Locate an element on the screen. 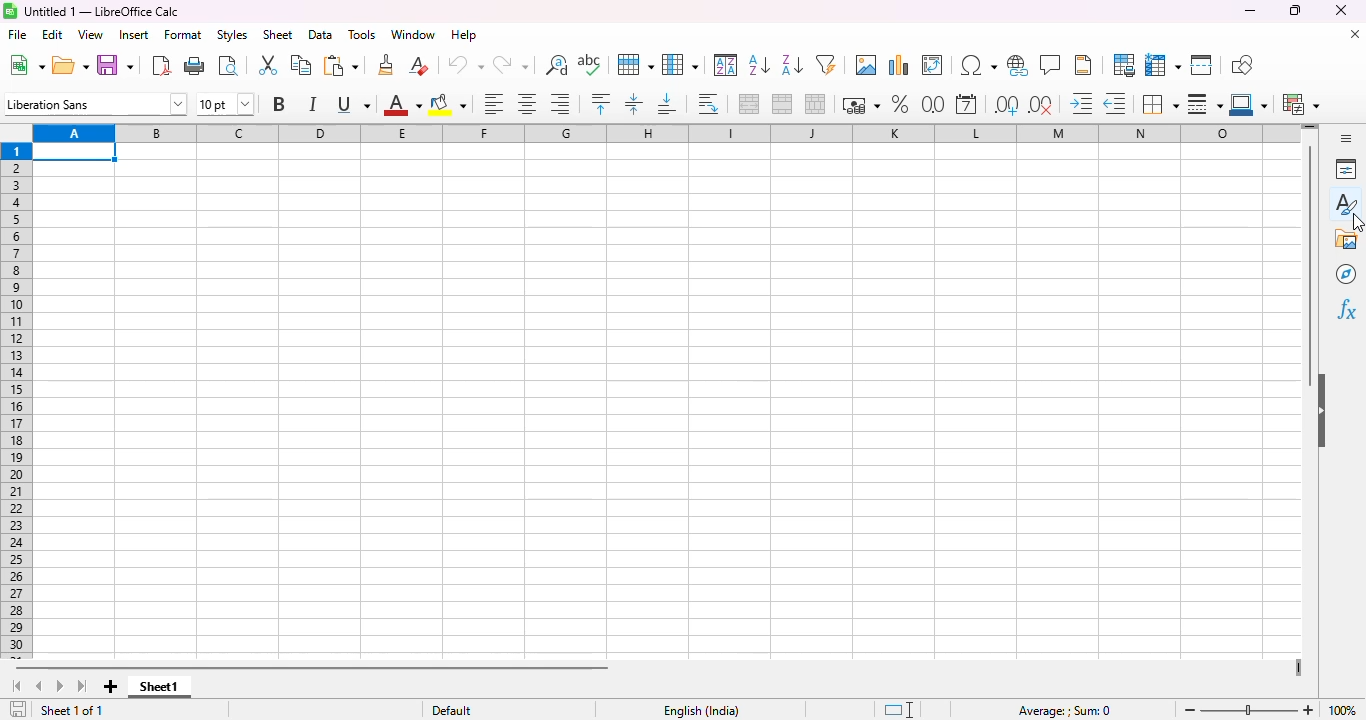 The height and width of the screenshot is (720, 1366). delete decimal is located at coordinates (1115, 103).